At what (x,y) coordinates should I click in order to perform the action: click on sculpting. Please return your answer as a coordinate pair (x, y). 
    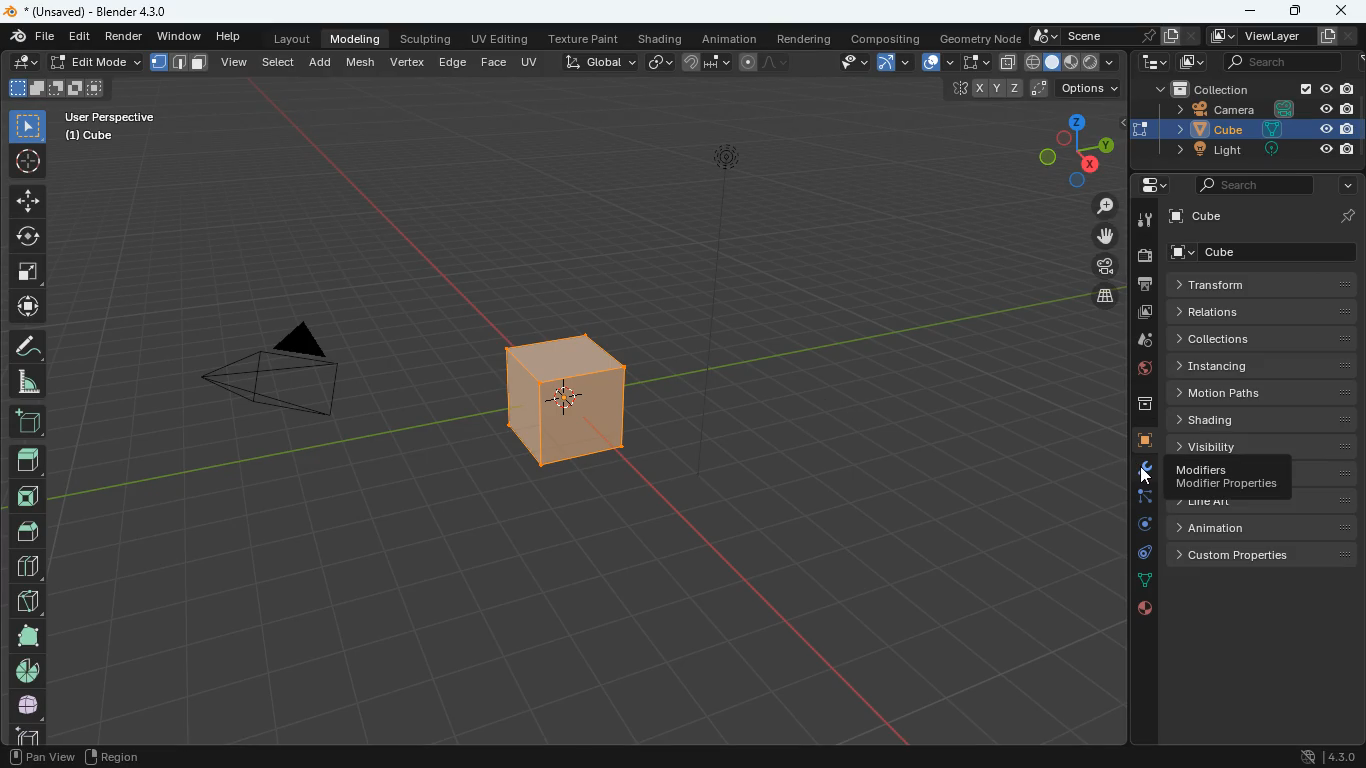
    Looking at the image, I should click on (428, 36).